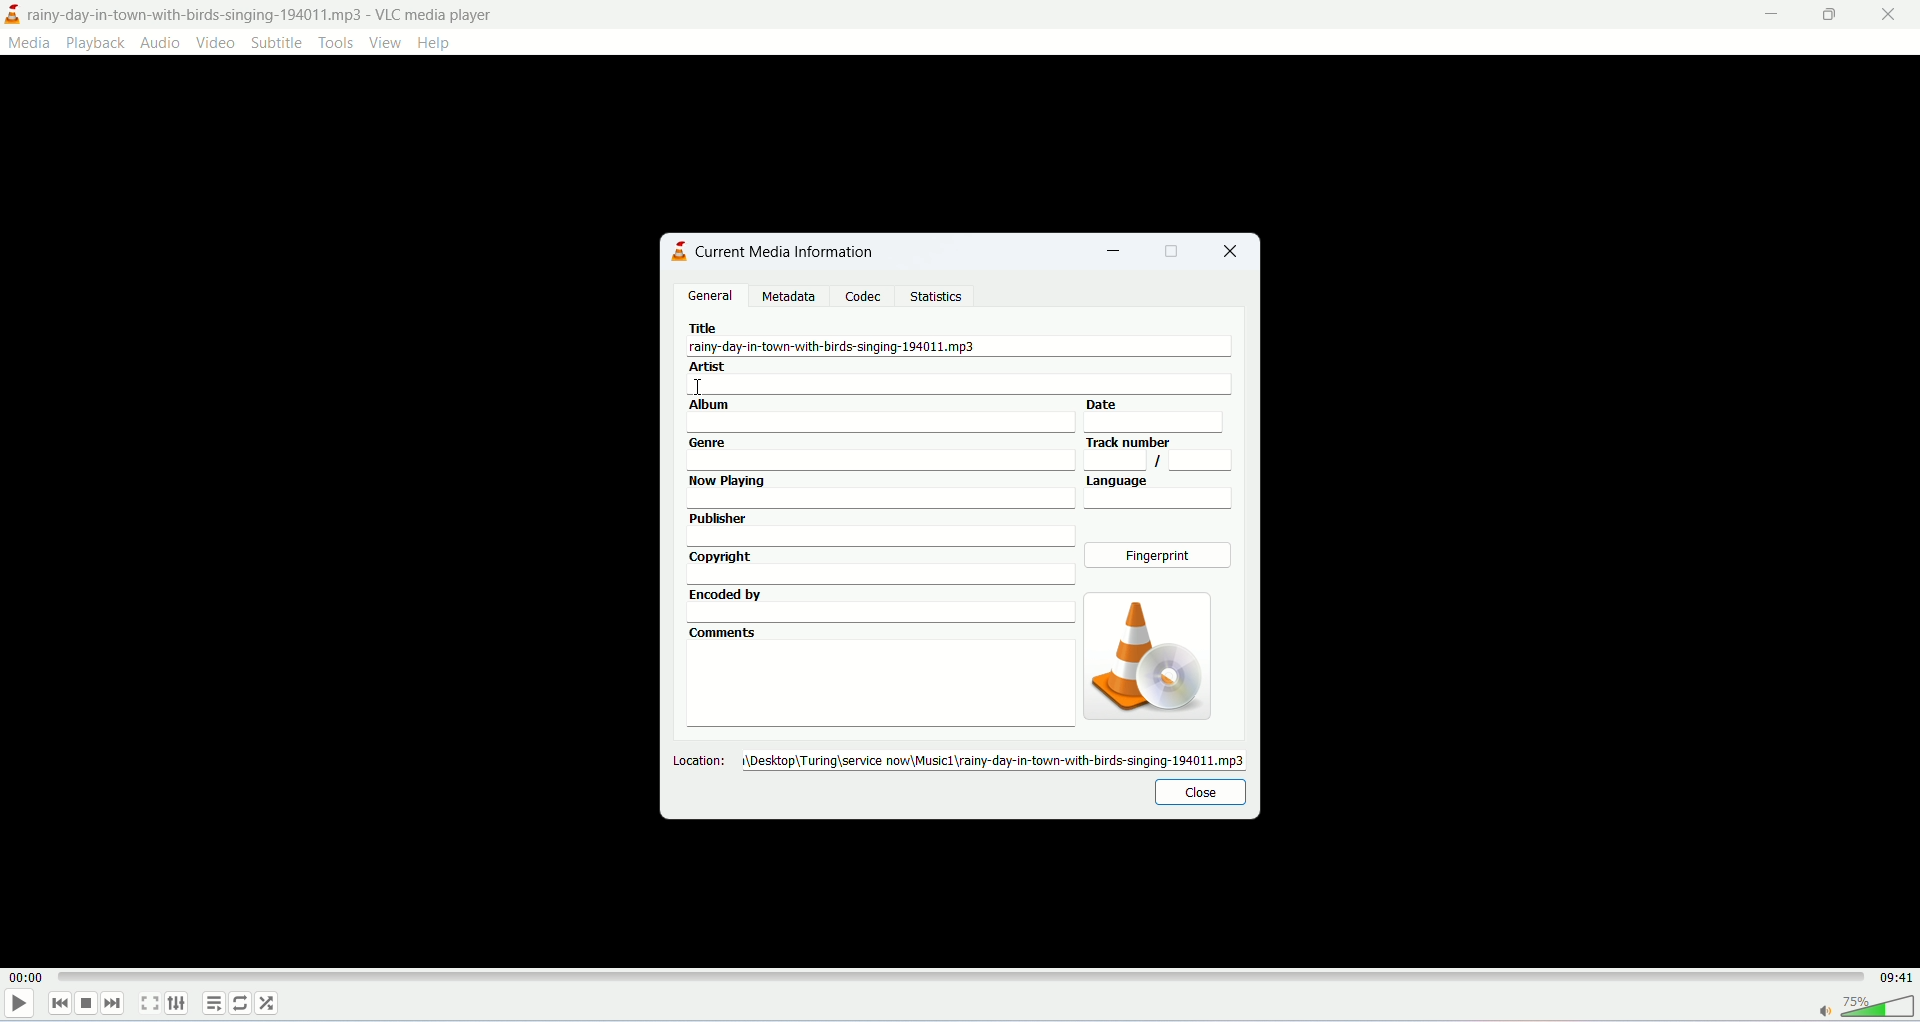 This screenshot has height=1022, width=1920. Describe the element at coordinates (25, 979) in the screenshot. I see `played time` at that location.